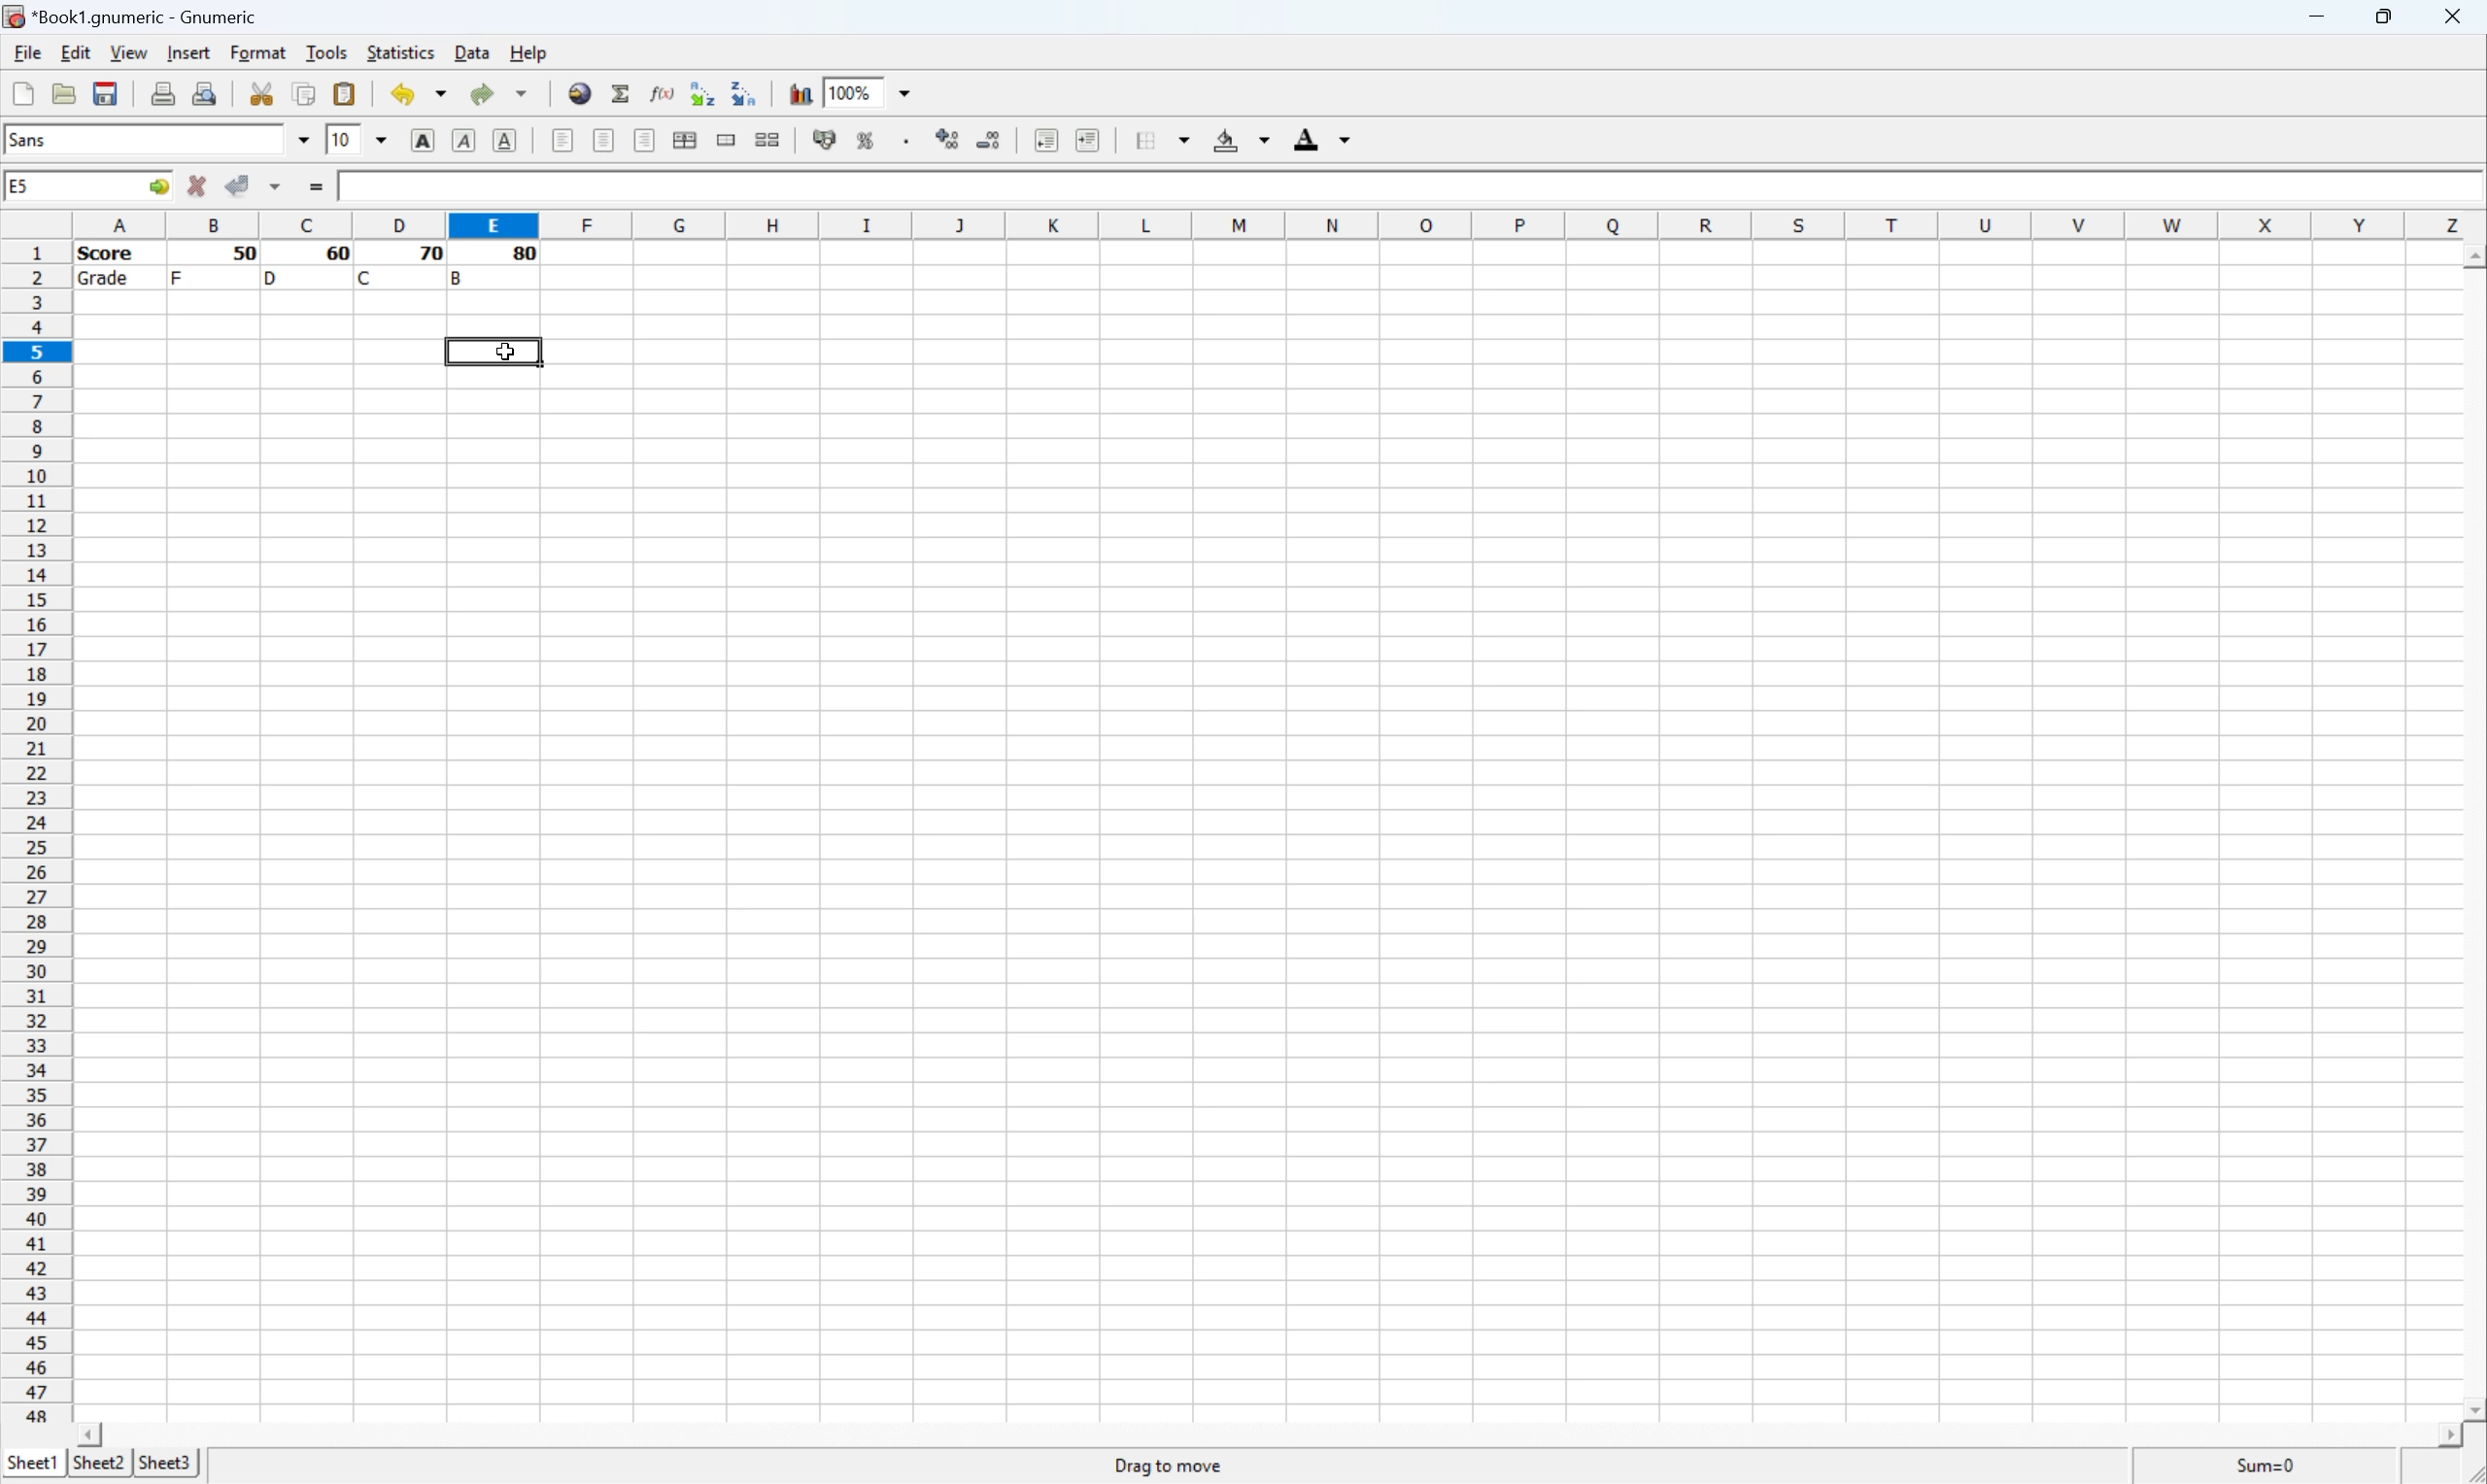 This screenshot has height=1484, width=2487. What do you see at coordinates (659, 92) in the screenshot?
I see `Edit a function into the current cell` at bounding box center [659, 92].